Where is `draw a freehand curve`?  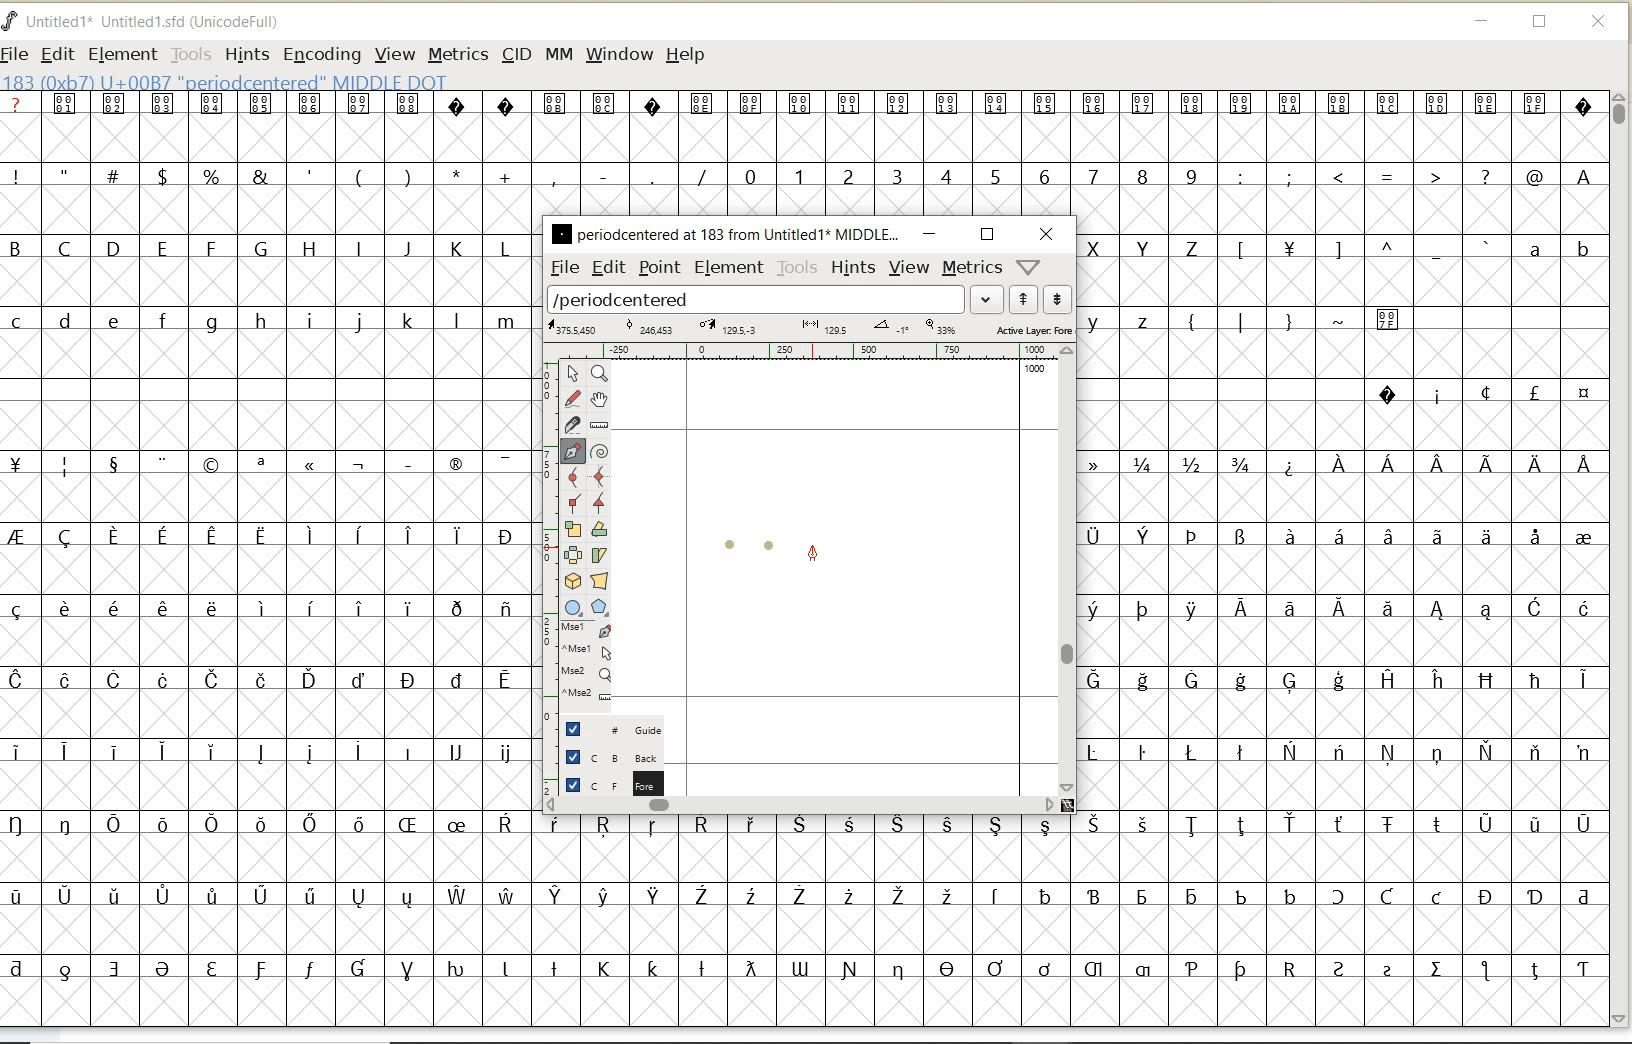 draw a freehand curve is located at coordinates (572, 396).